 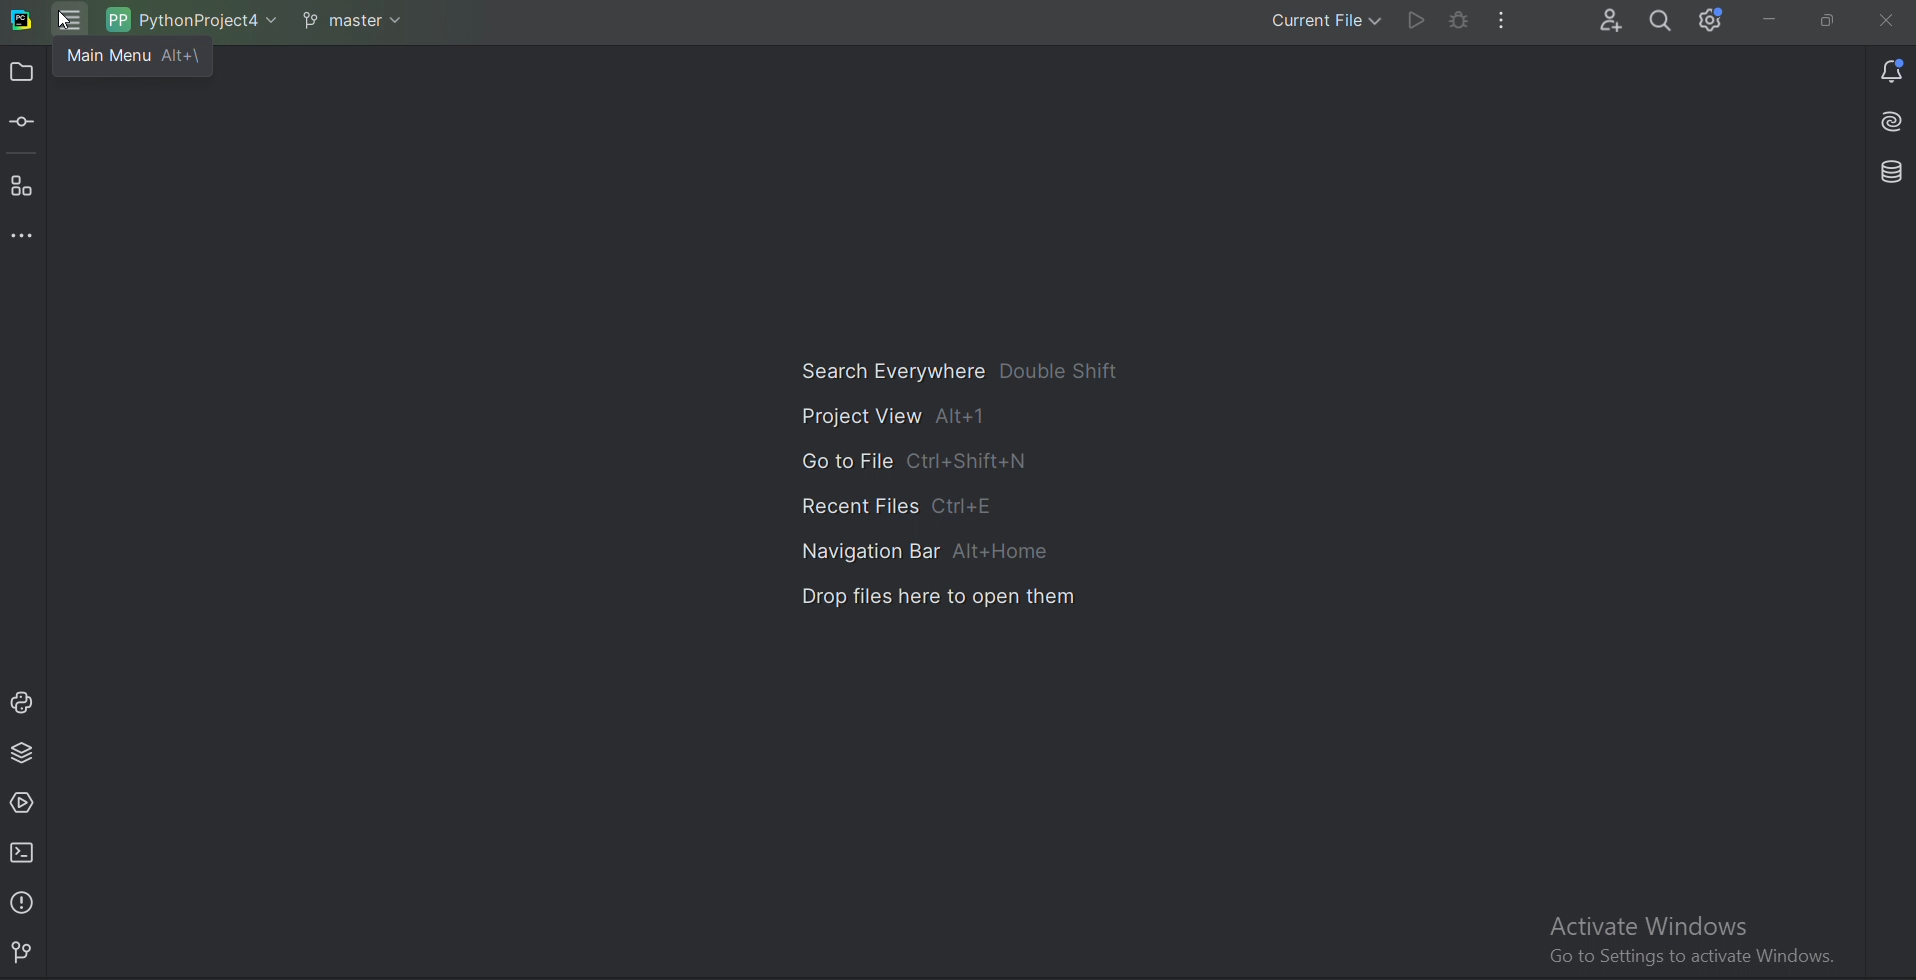 I want to click on Drop files here to open them, so click(x=944, y=596).